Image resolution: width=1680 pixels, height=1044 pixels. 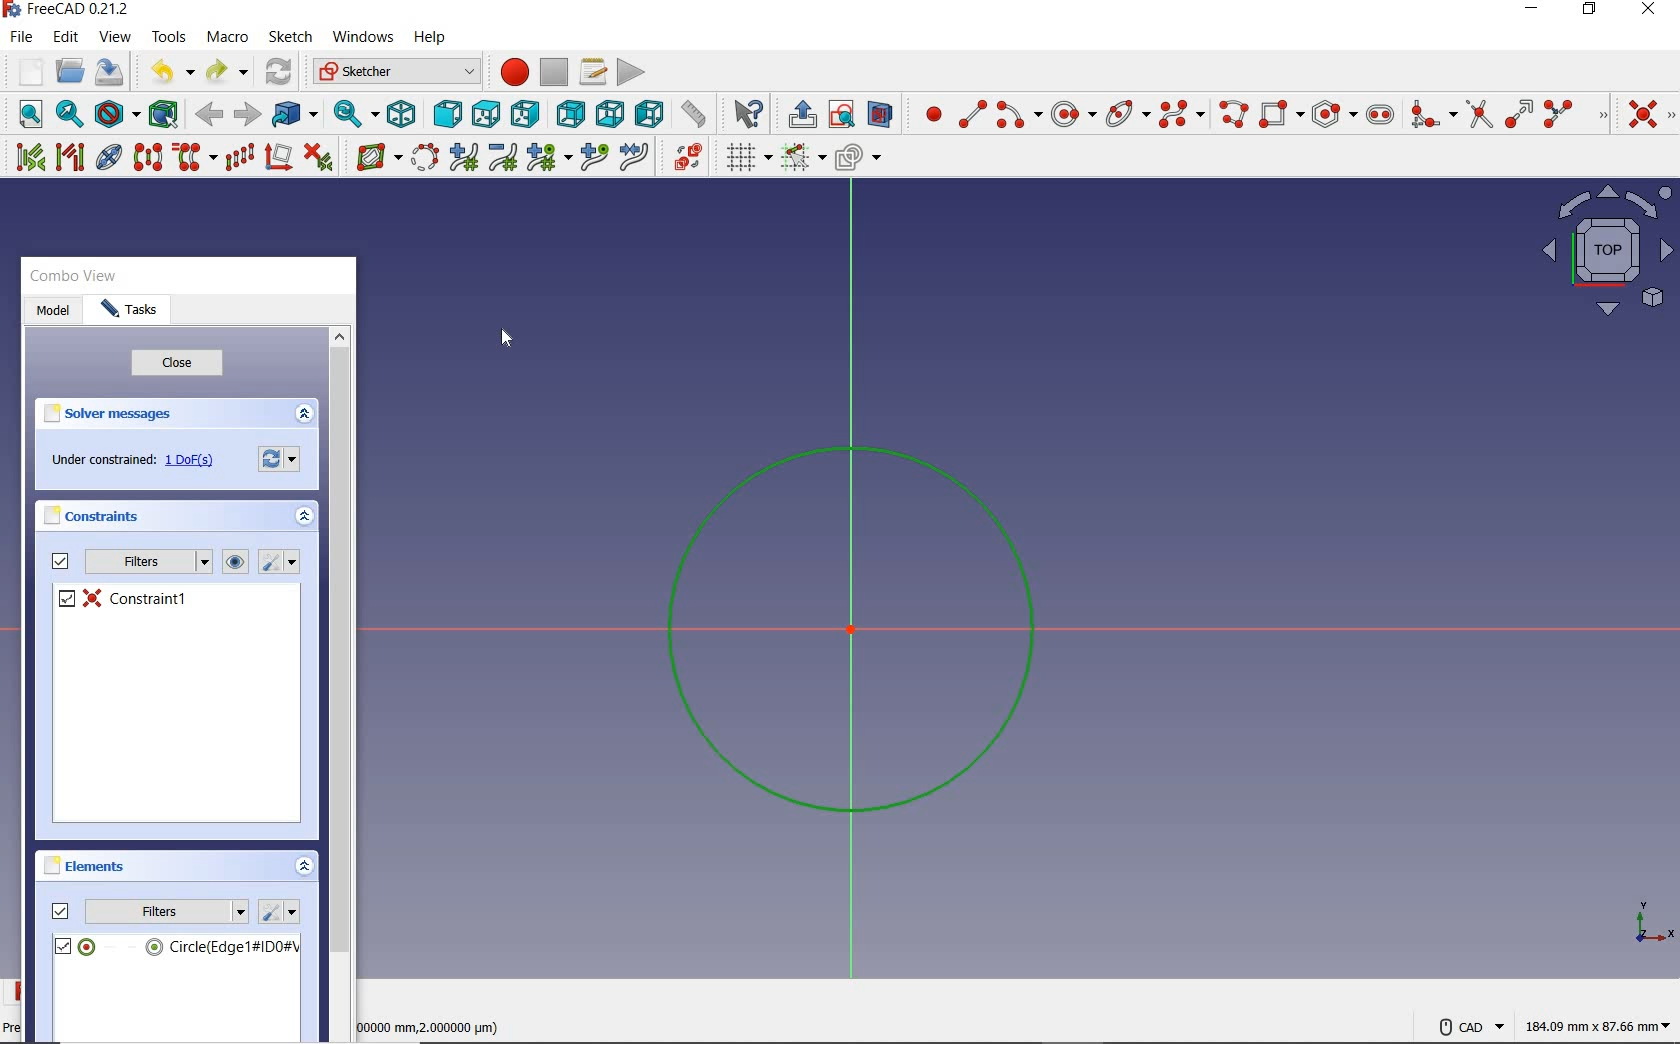 What do you see at coordinates (859, 157) in the screenshot?
I see `configure rendering order` at bounding box center [859, 157].